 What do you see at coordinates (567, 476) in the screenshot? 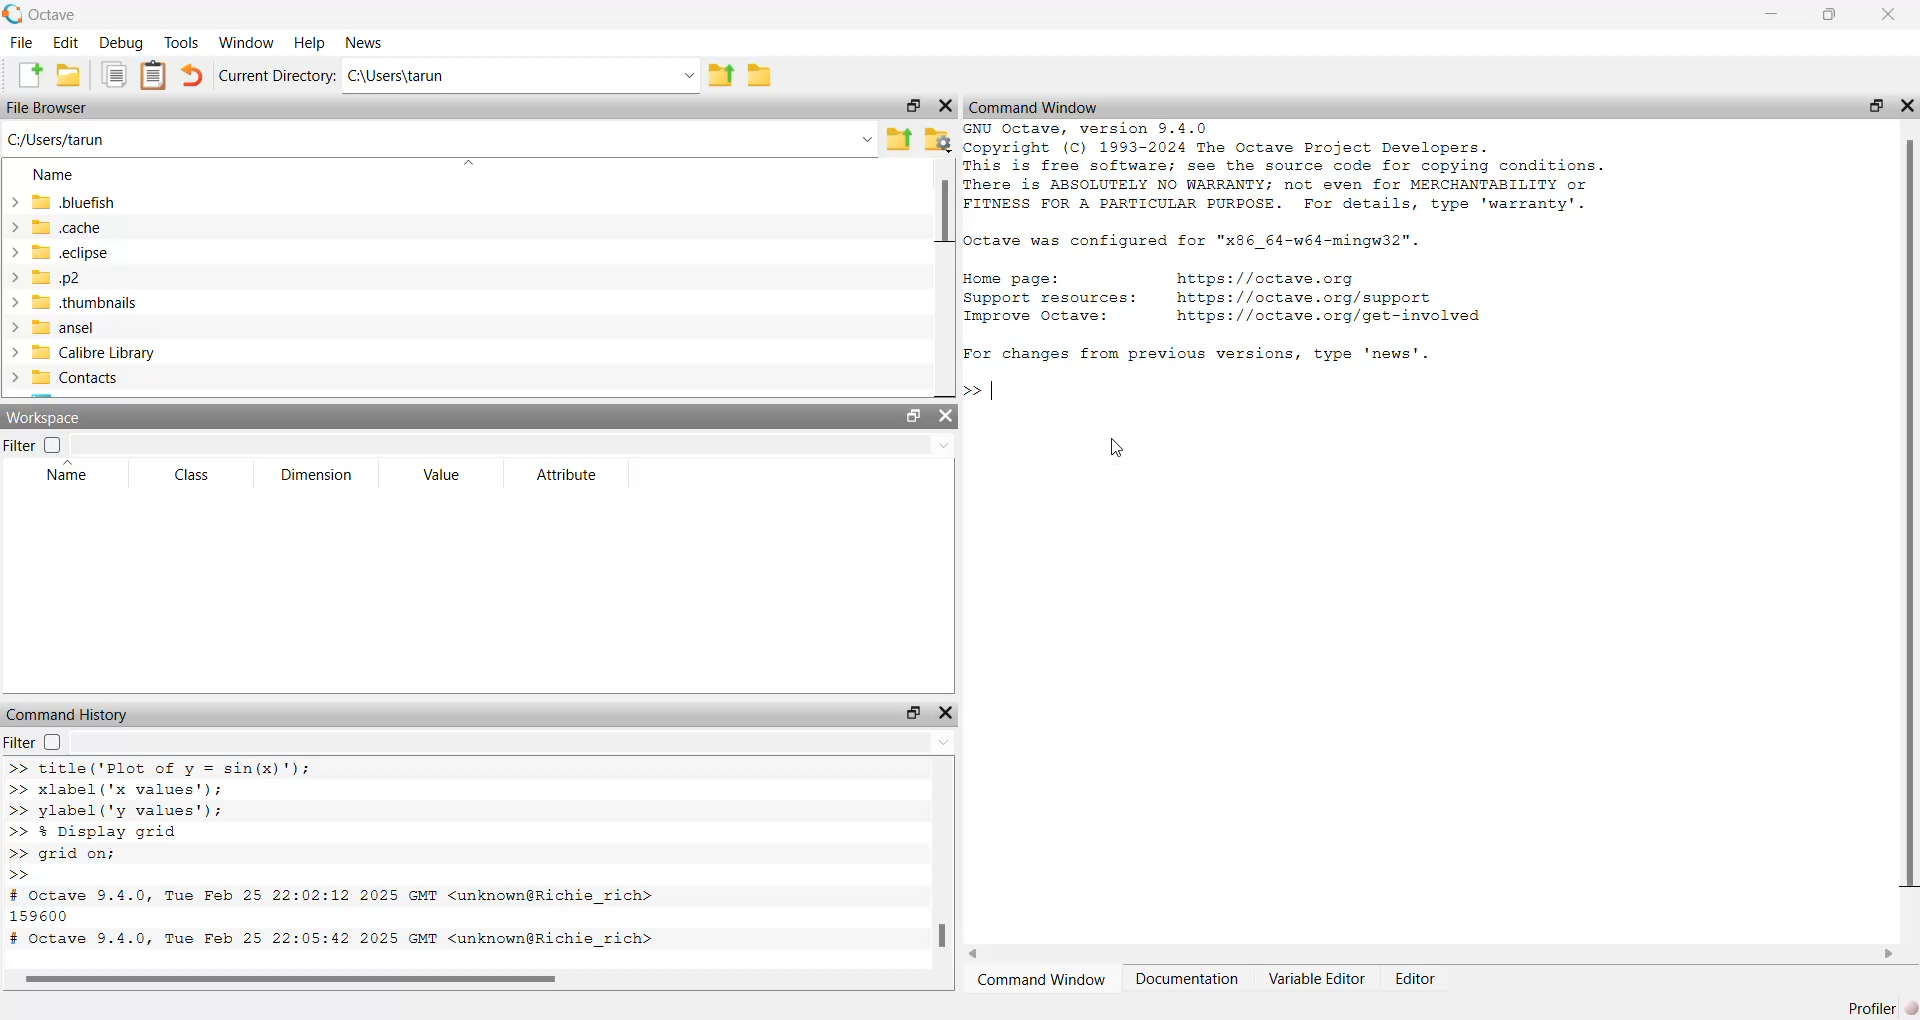
I see `Attribute` at bounding box center [567, 476].